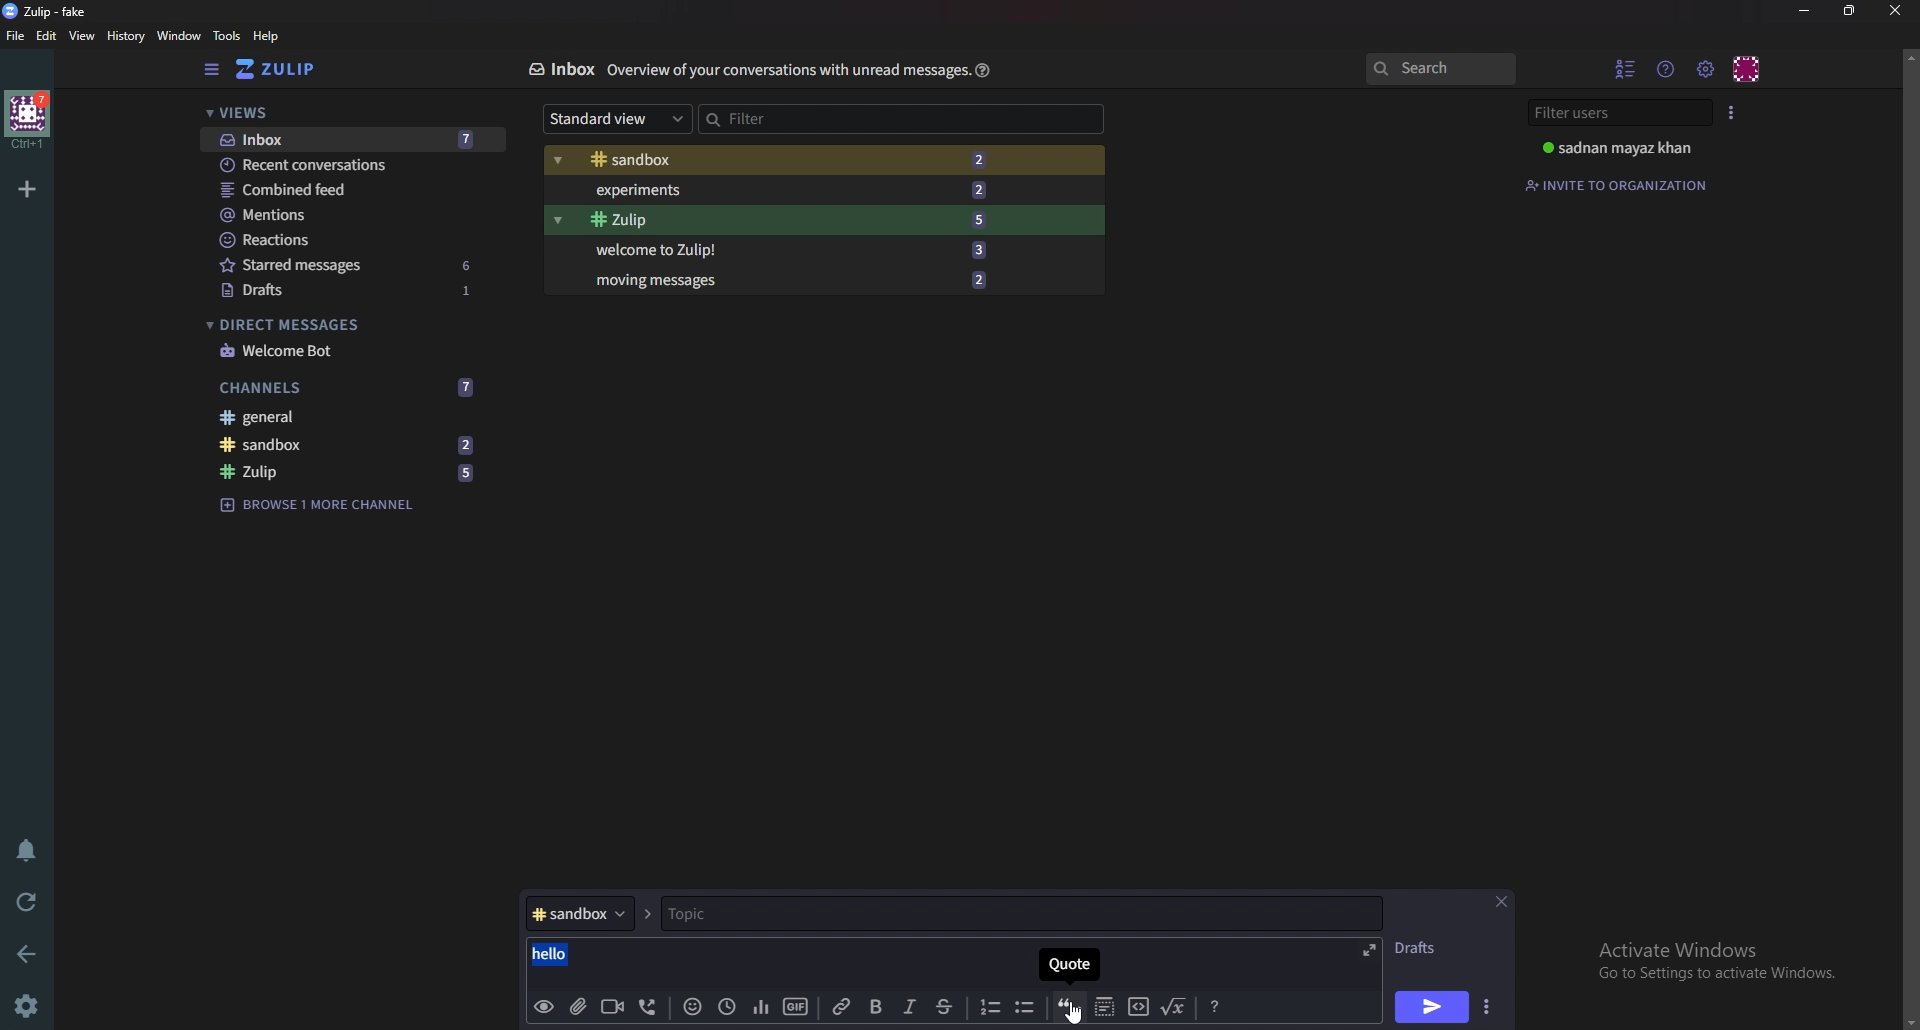 The height and width of the screenshot is (1030, 1920). I want to click on Browse 1 more channel, so click(326, 505).